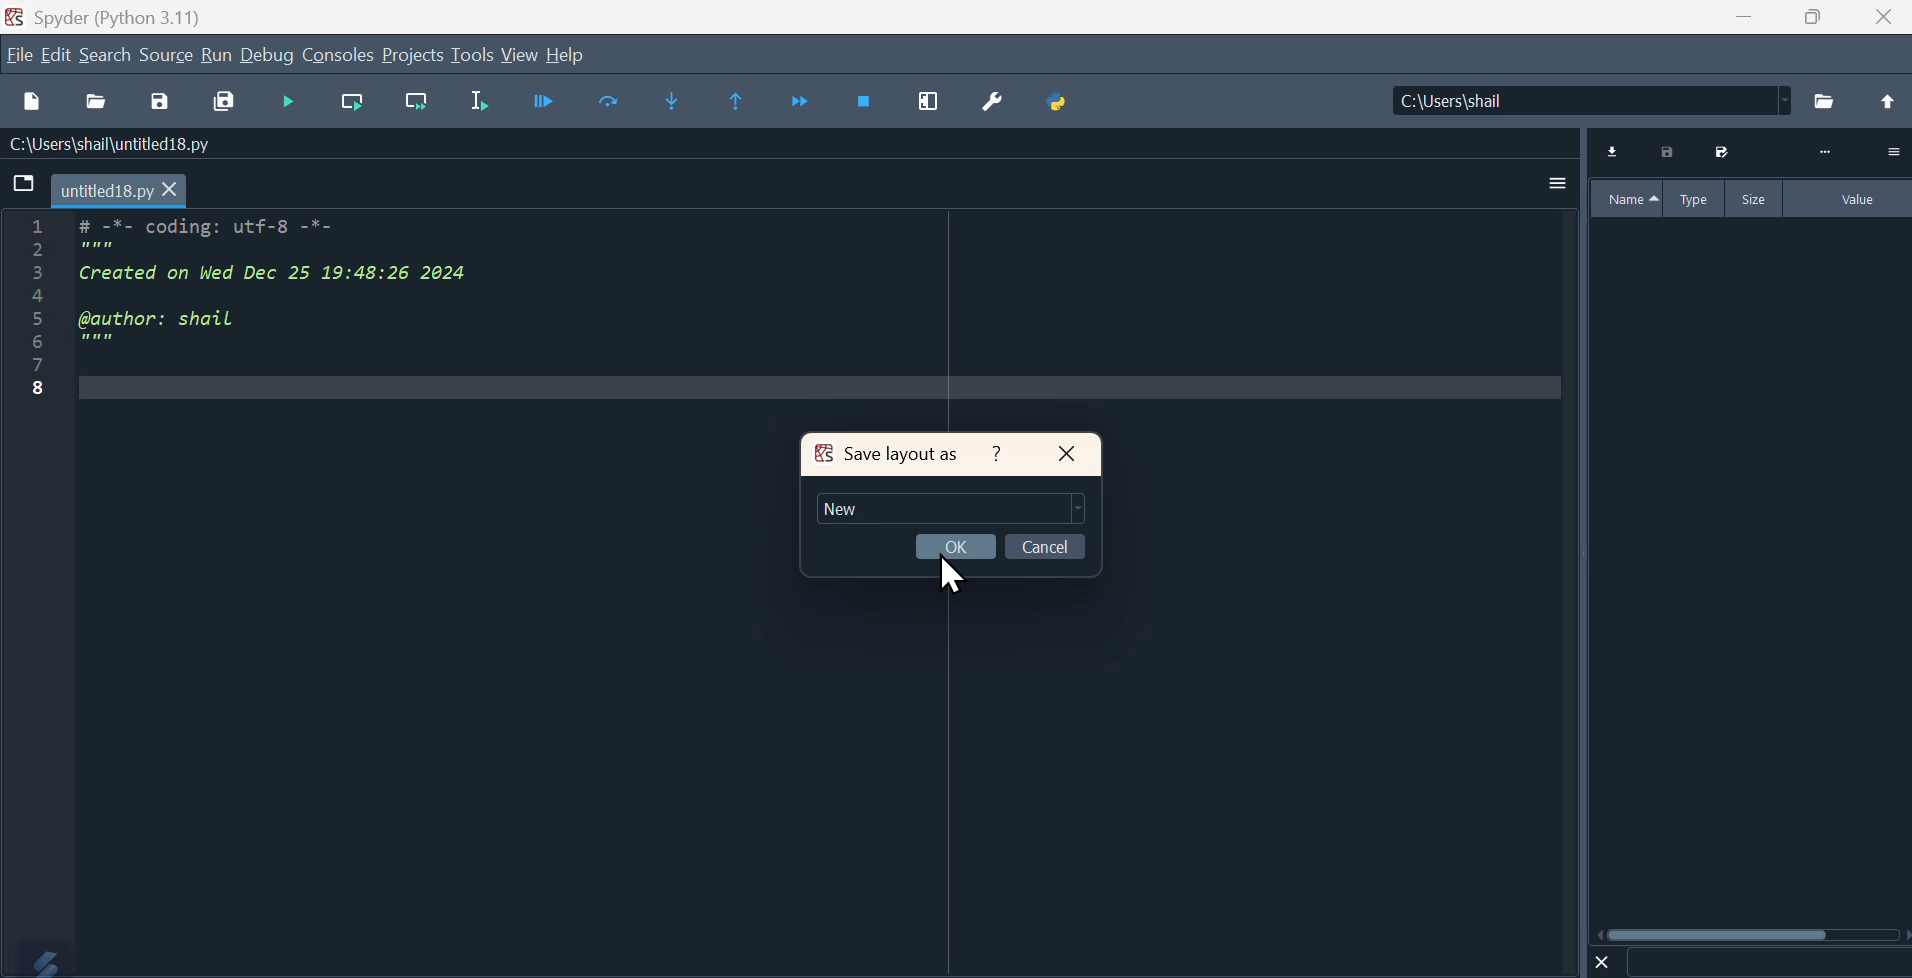 This screenshot has height=978, width=1912. What do you see at coordinates (106, 55) in the screenshot?
I see `Search` at bounding box center [106, 55].